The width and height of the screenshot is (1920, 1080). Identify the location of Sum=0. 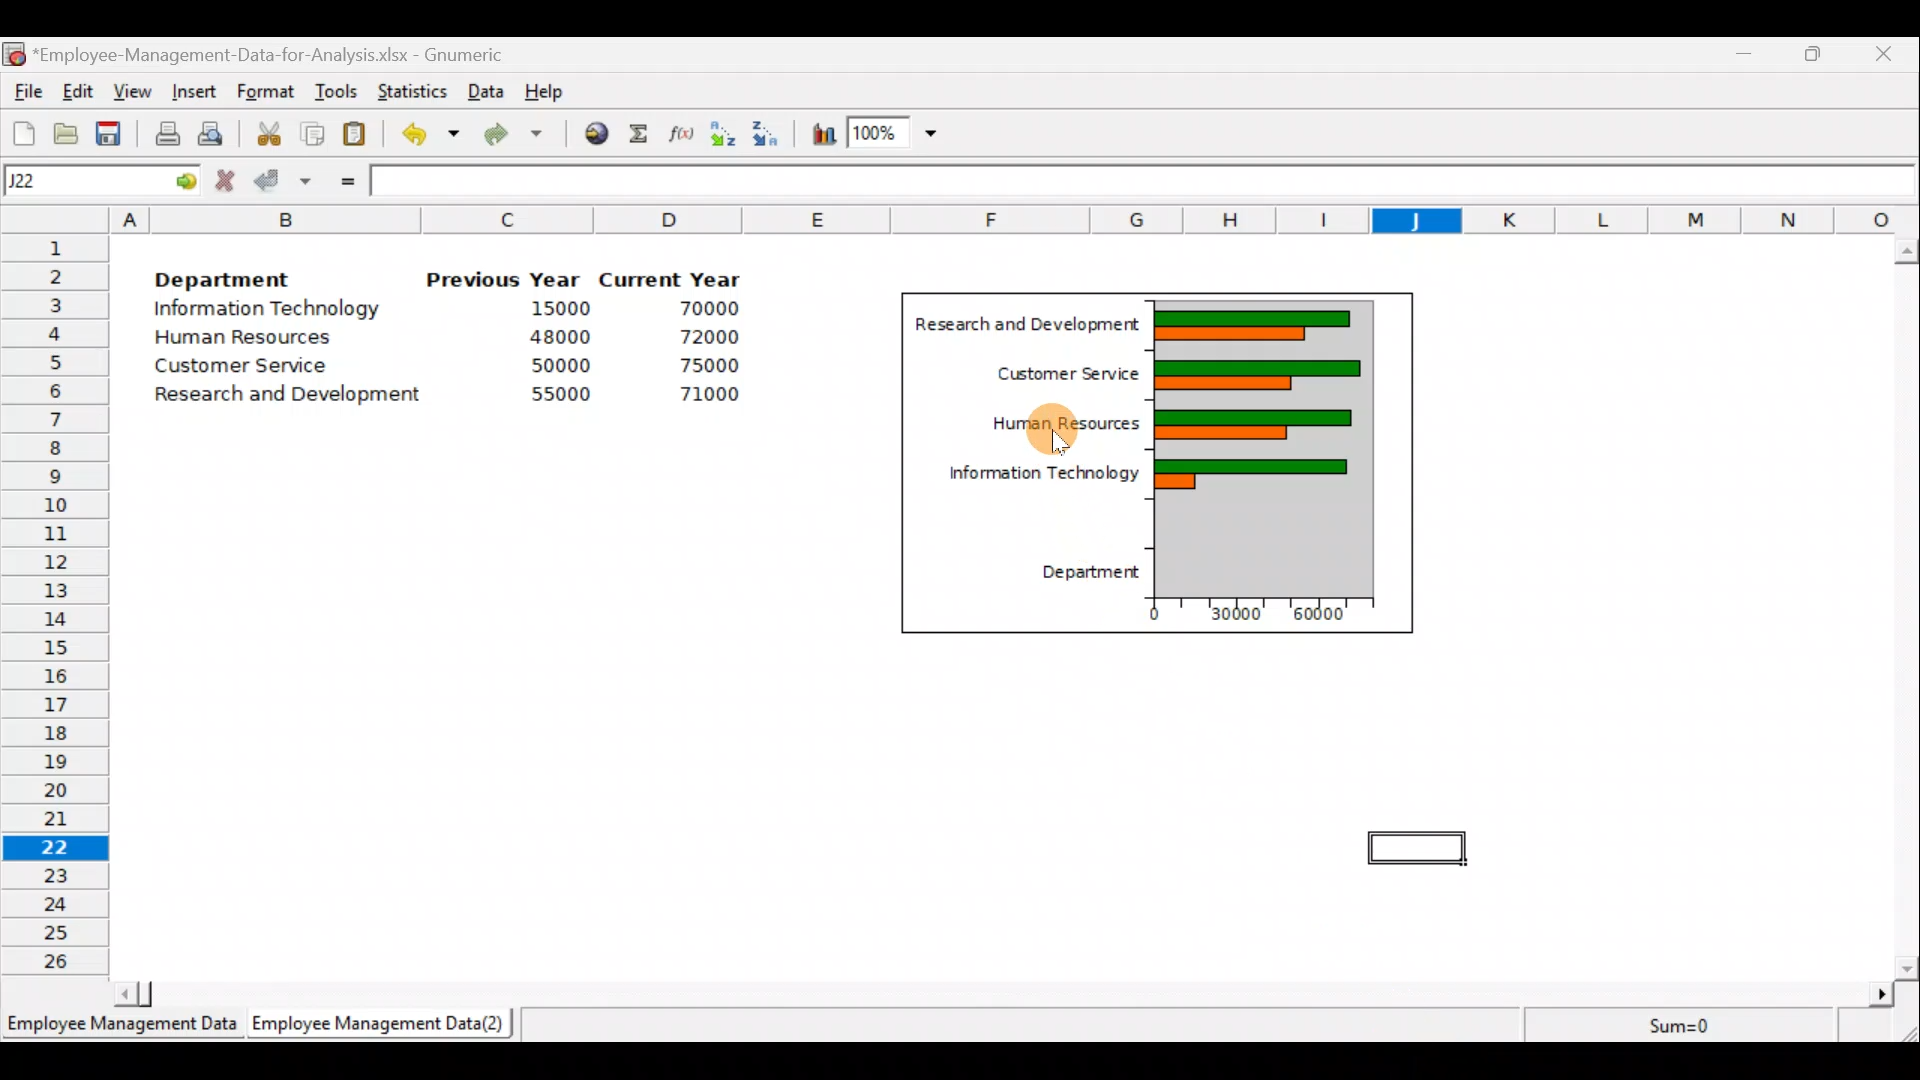
(1687, 1021).